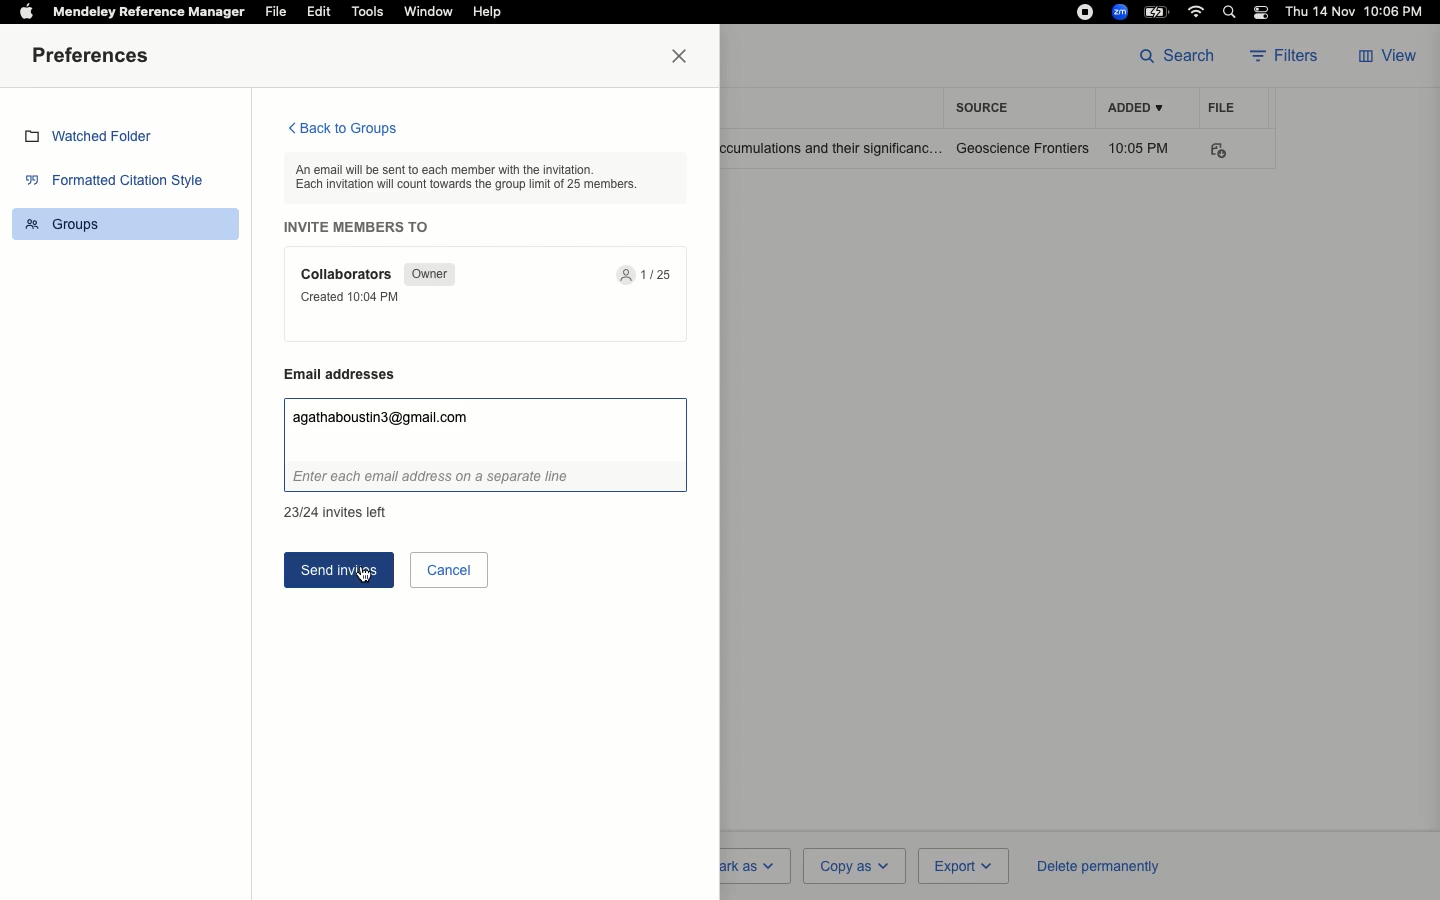  What do you see at coordinates (427, 274) in the screenshot?
I see `Owner` at bounding box center [427, 274].